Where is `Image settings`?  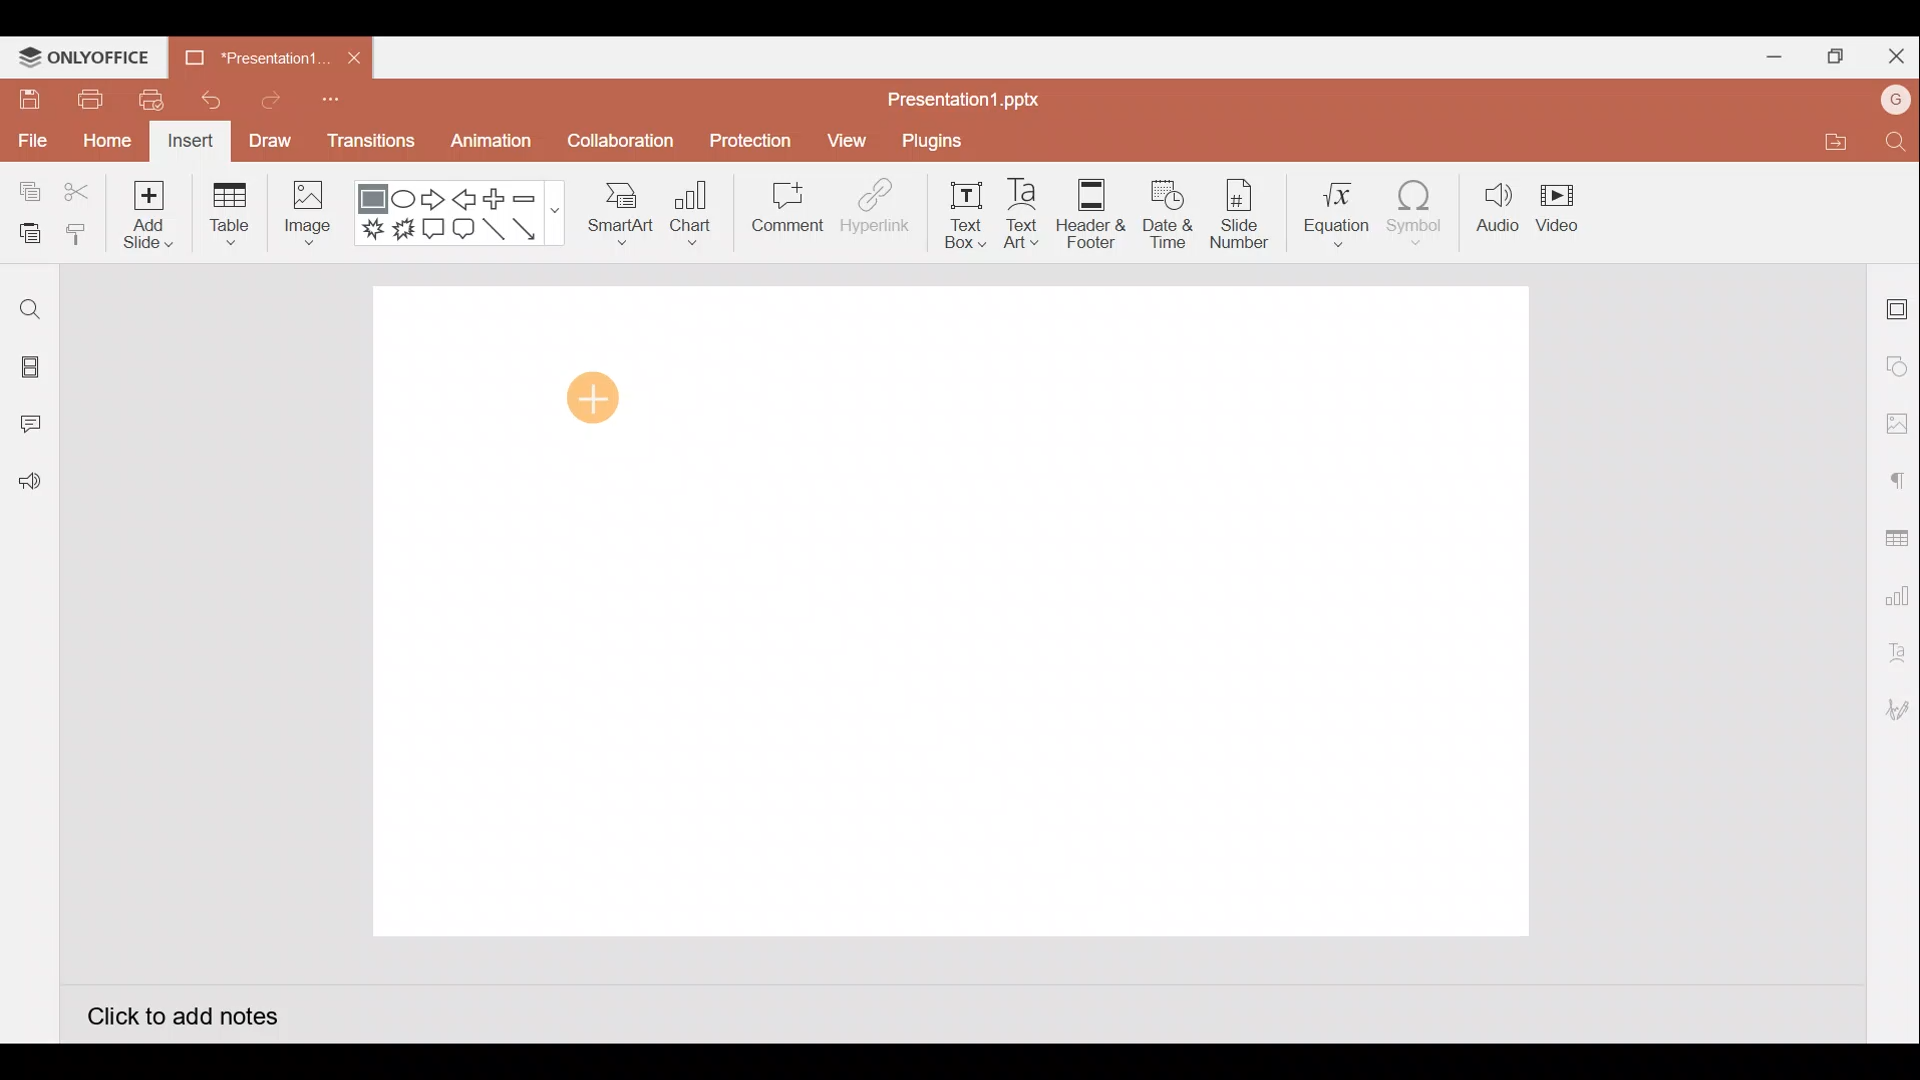
Image settings is located at coordinates (1897, 424).